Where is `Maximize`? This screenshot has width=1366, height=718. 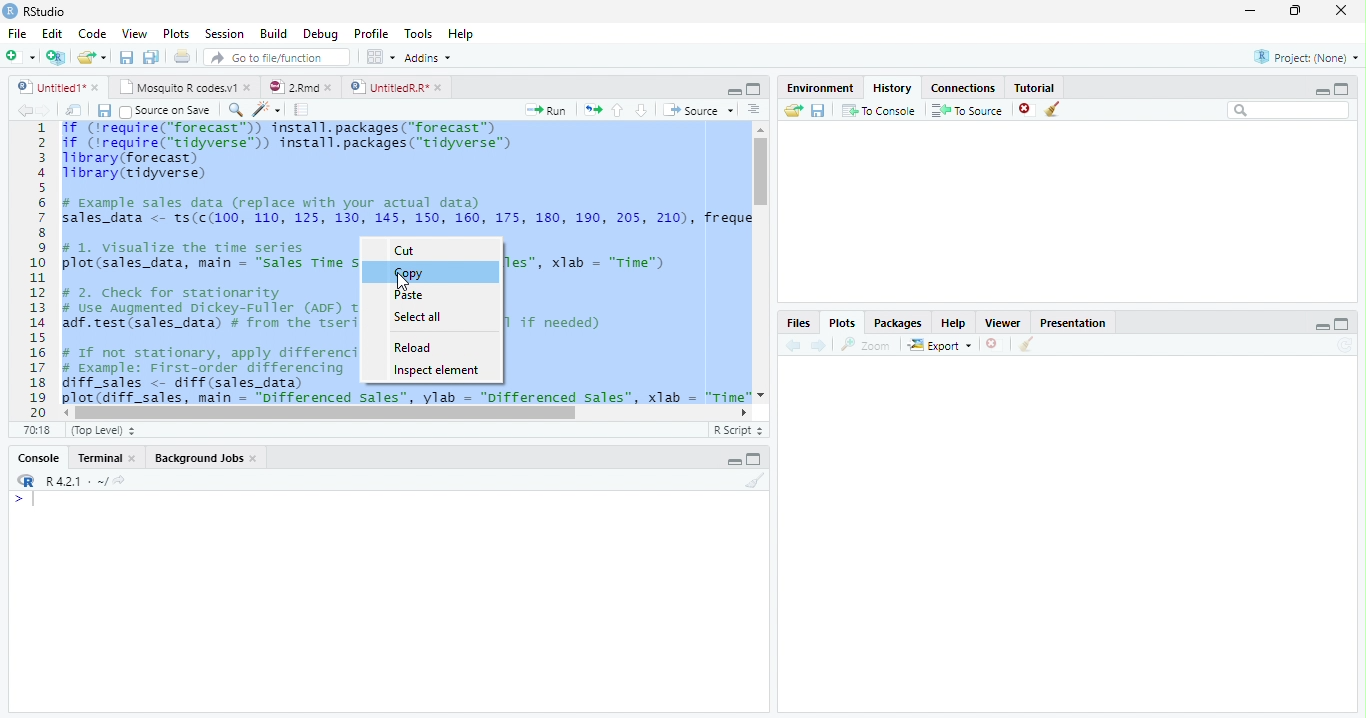
Maximize is located at coordinates (1346, 88).